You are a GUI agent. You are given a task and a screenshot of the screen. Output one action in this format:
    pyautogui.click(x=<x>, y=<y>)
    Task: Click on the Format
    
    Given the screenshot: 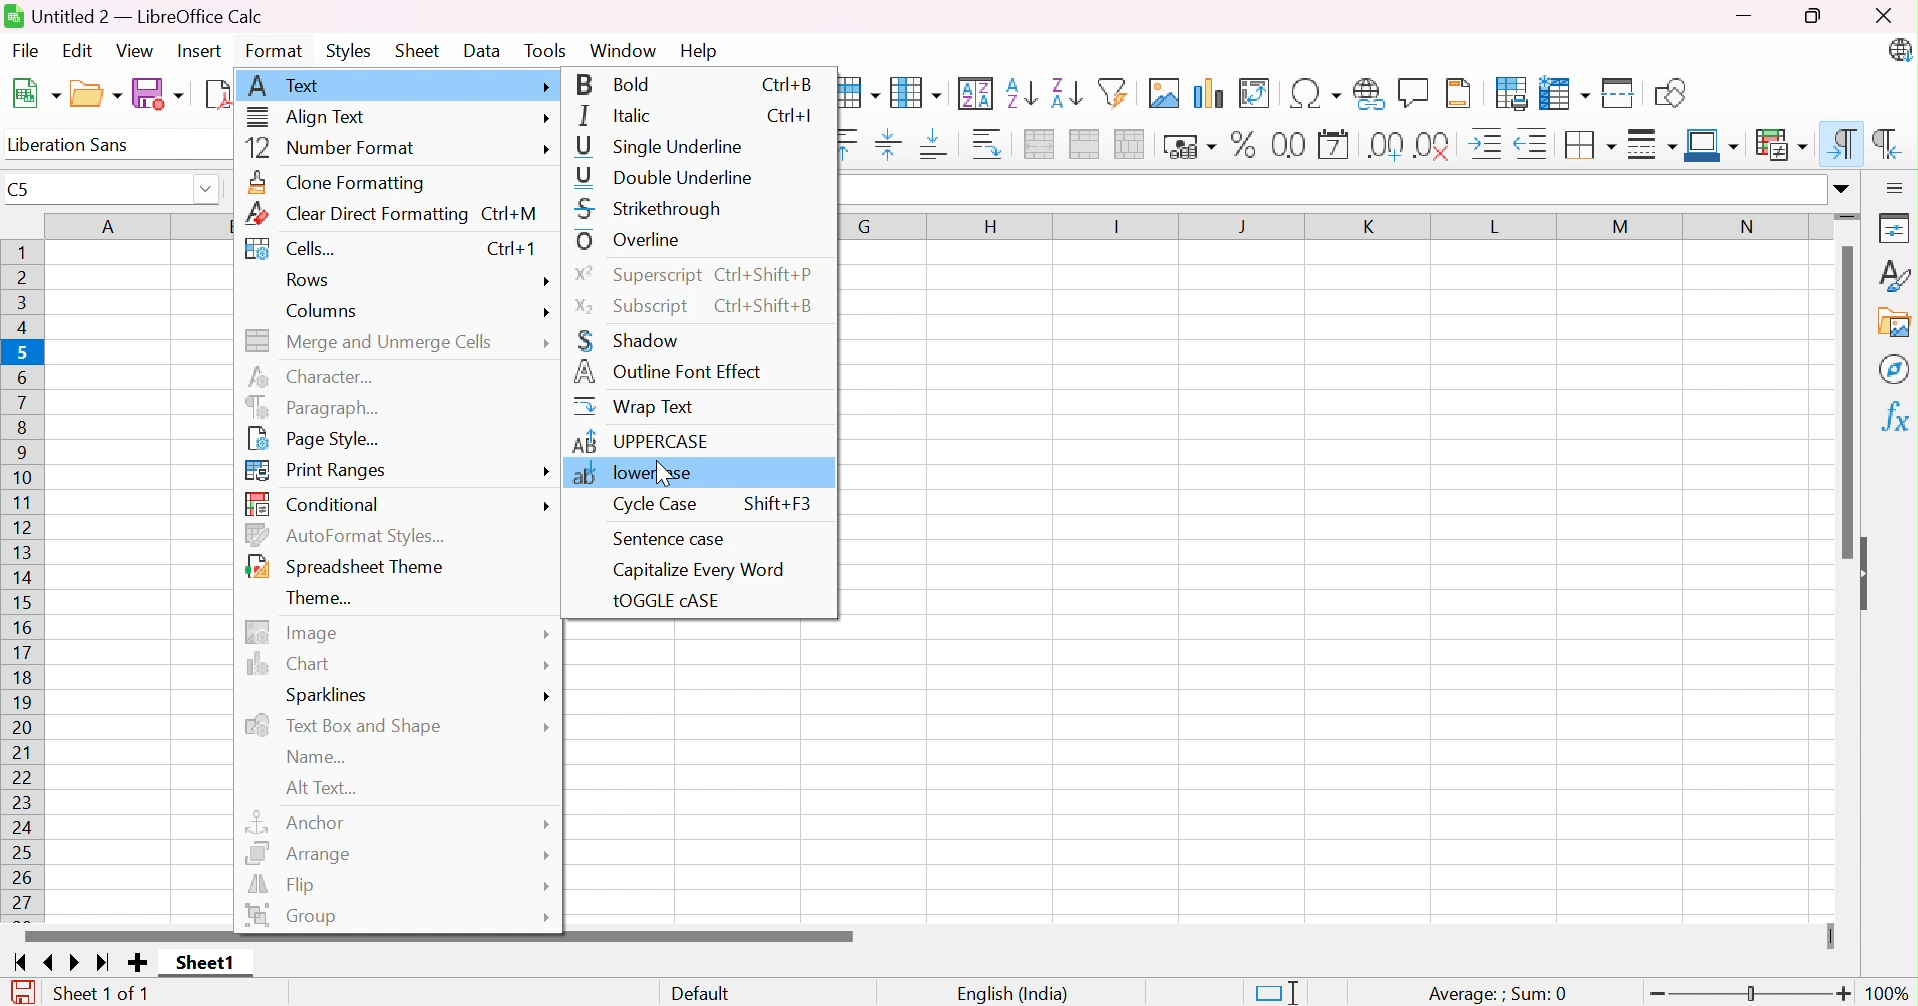 What is the action you would take?
    pyautogui.click(x=273, y=51)
    